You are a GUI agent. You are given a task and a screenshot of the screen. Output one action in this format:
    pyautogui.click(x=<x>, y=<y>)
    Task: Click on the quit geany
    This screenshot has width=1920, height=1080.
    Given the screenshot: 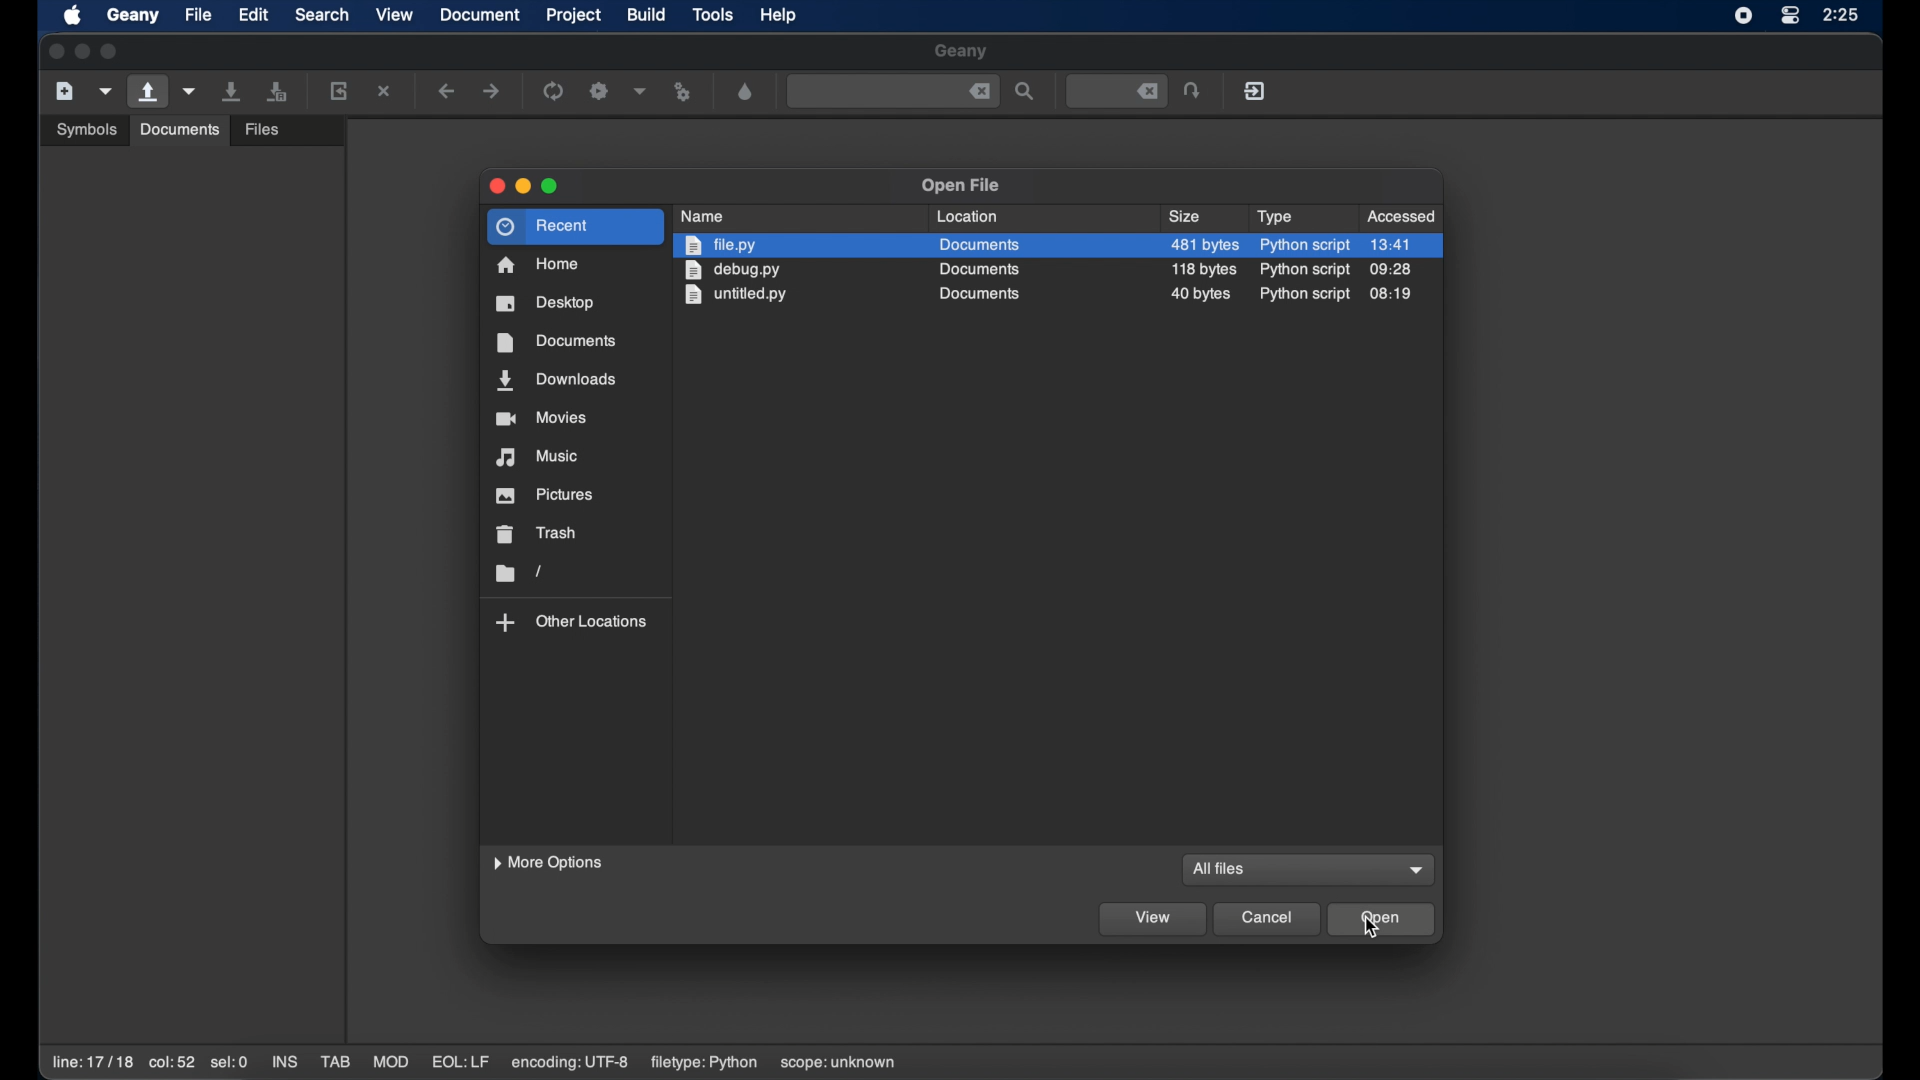 What is the action you would take?
    pyautogui.click(x=1256, y=91)
    